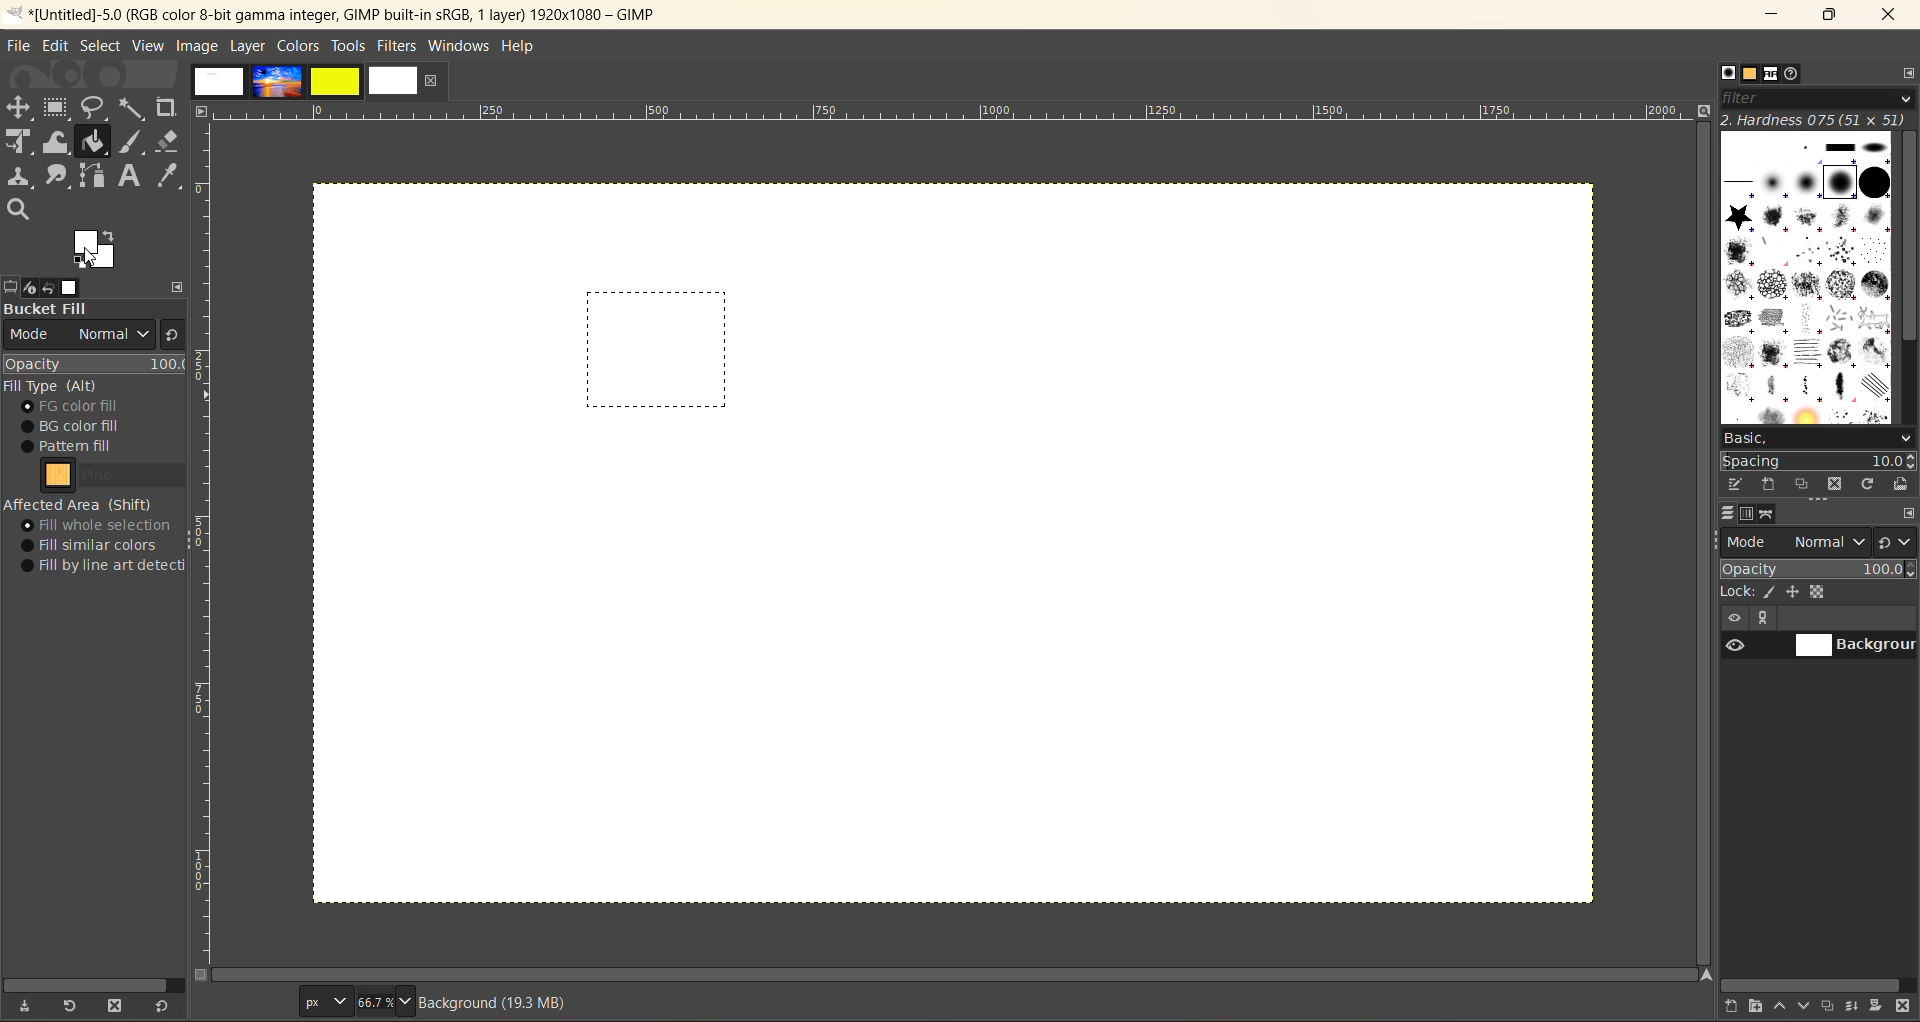 This screenshot has height=1022, width=1920. Describe the element at coordinates (357, 1001) in the screenshot. I see `font size` at that location.